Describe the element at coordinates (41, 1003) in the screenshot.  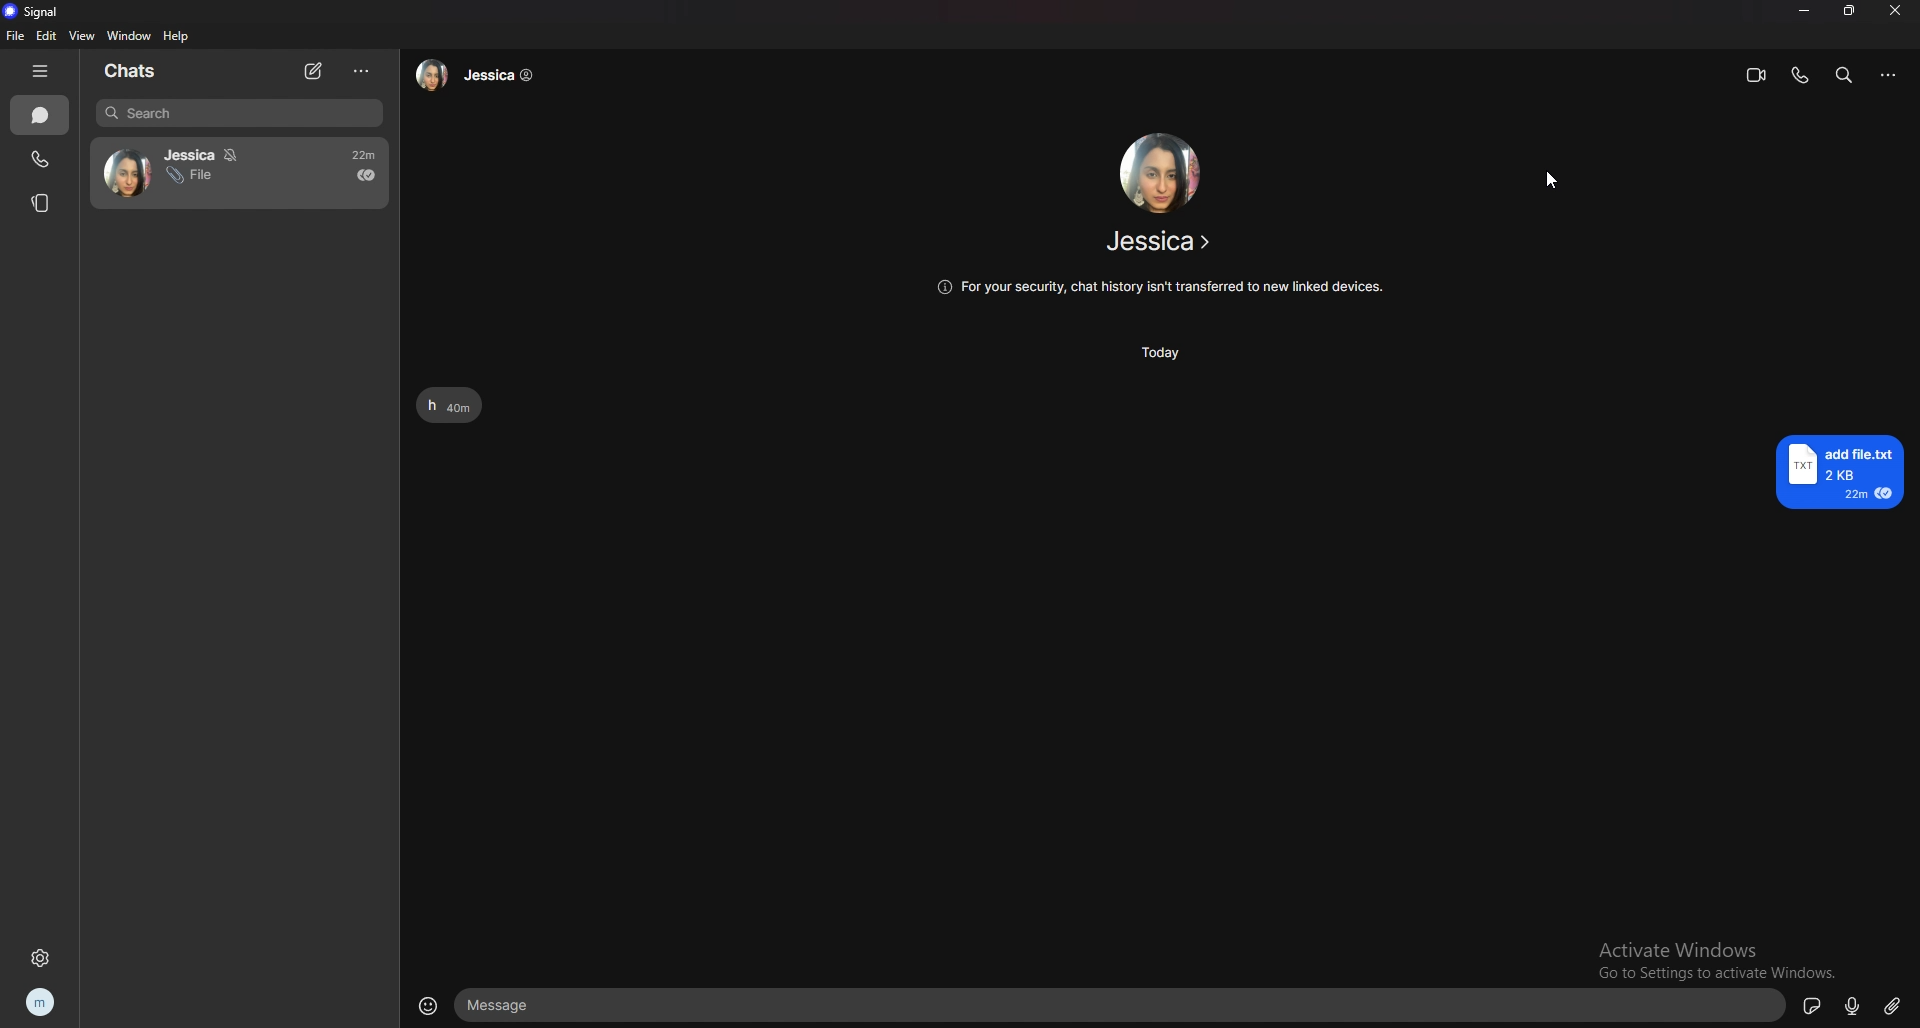
I see `profile` at that location.